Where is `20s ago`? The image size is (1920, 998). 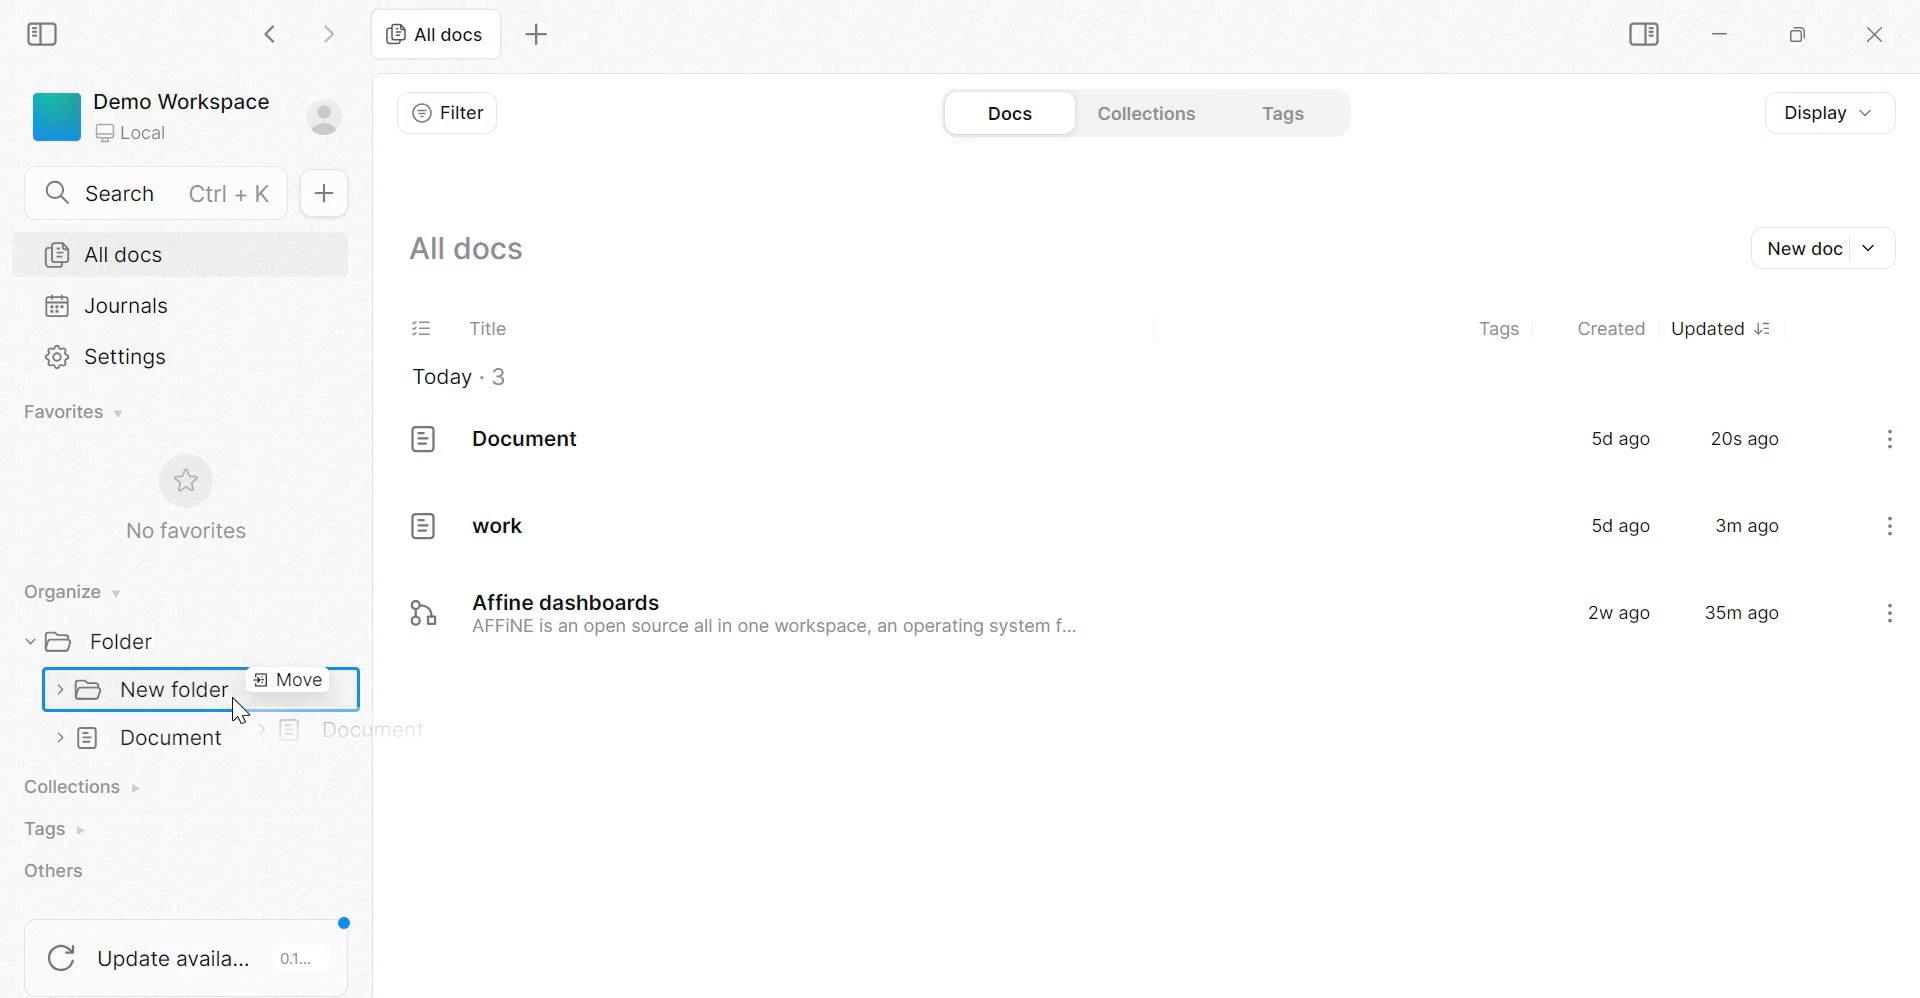
20s ago is located at coordinates (1745, 439).